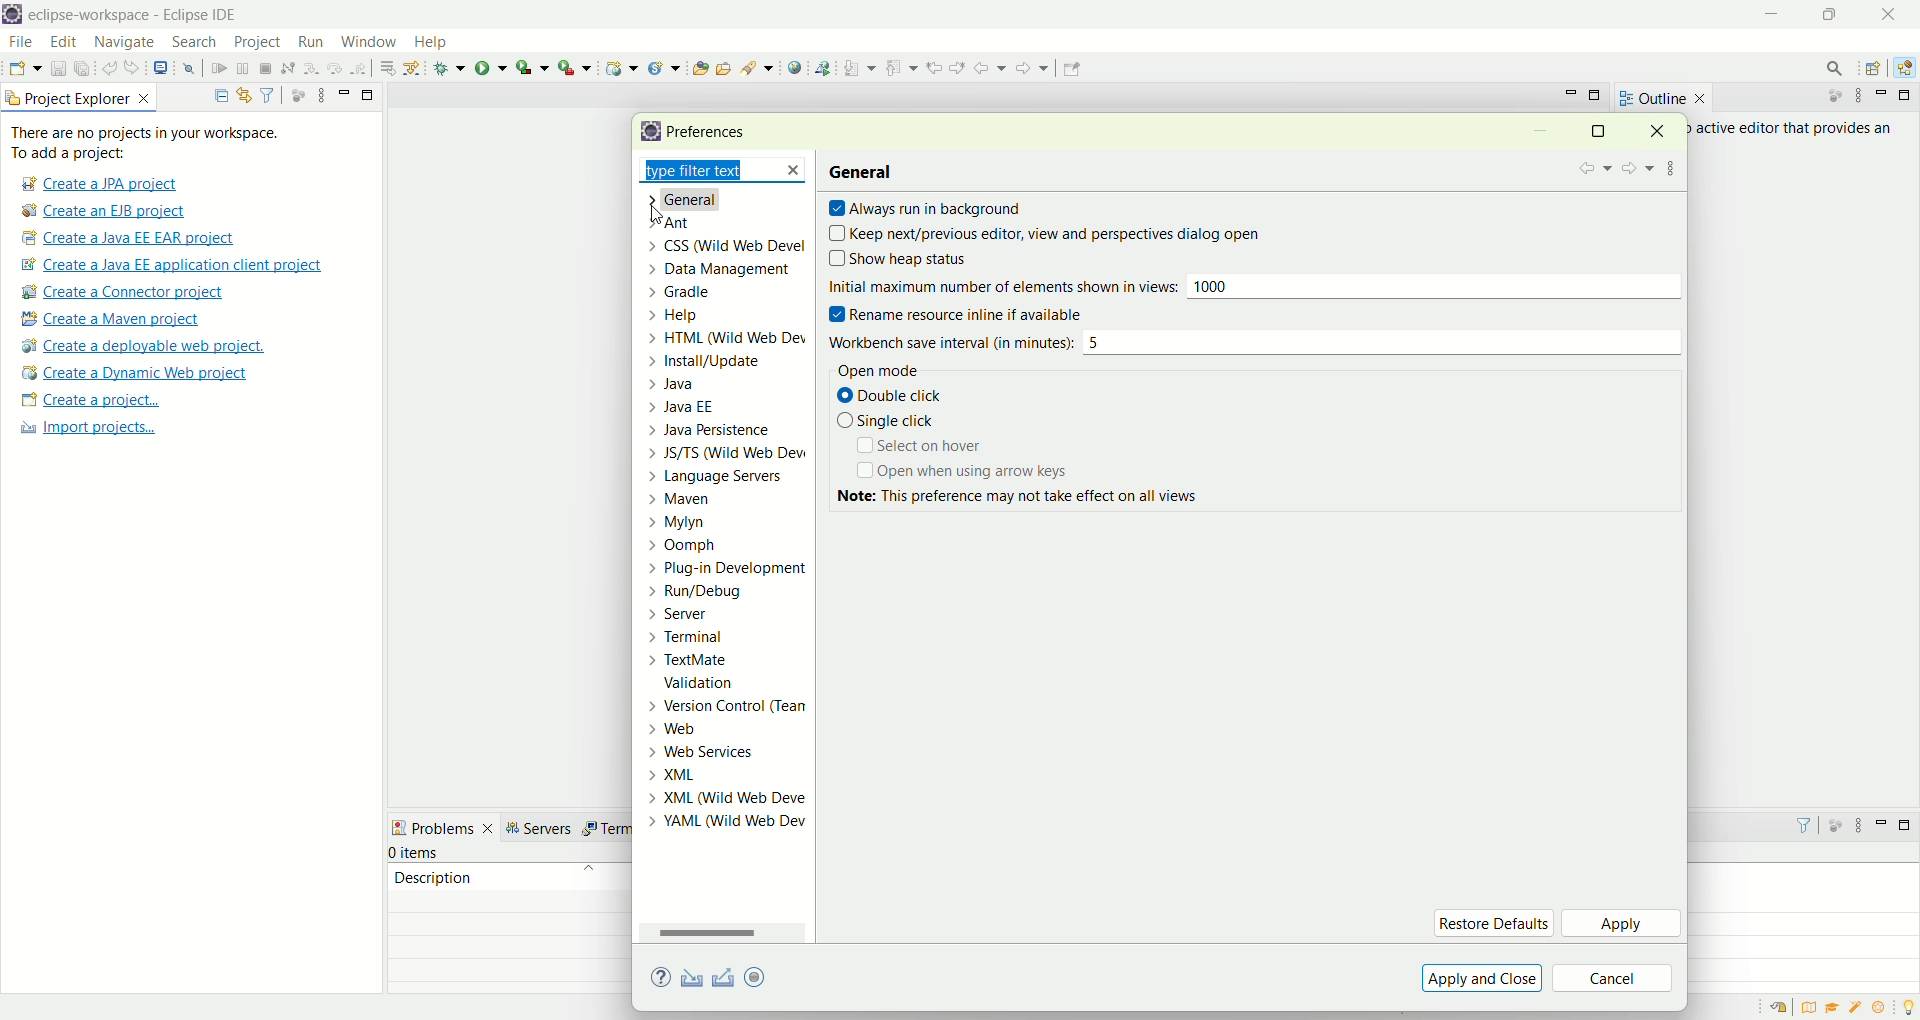  What do you see at coordinates (728, 360) in the screenshot?
I see `install/update` at bounding box center [728, 360].